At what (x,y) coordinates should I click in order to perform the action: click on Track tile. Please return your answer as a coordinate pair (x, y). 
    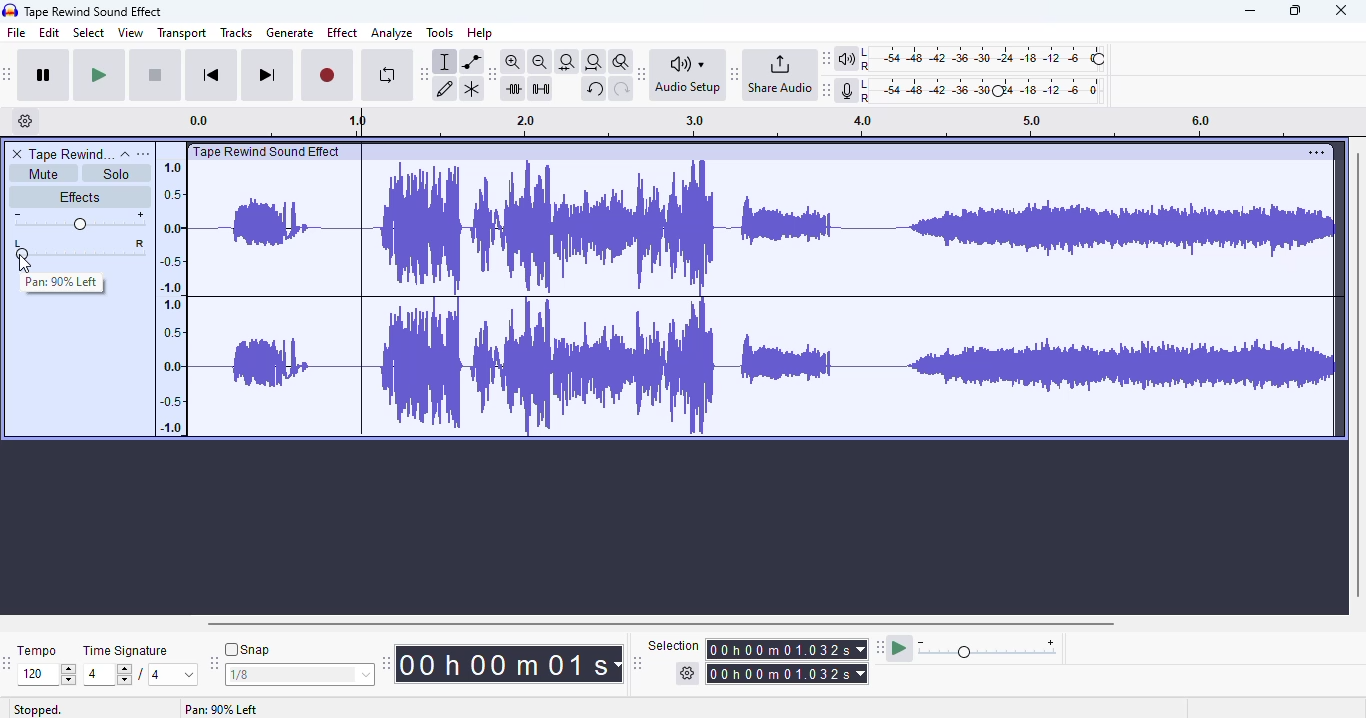
    Looking at the image, I should click on (270, 151).